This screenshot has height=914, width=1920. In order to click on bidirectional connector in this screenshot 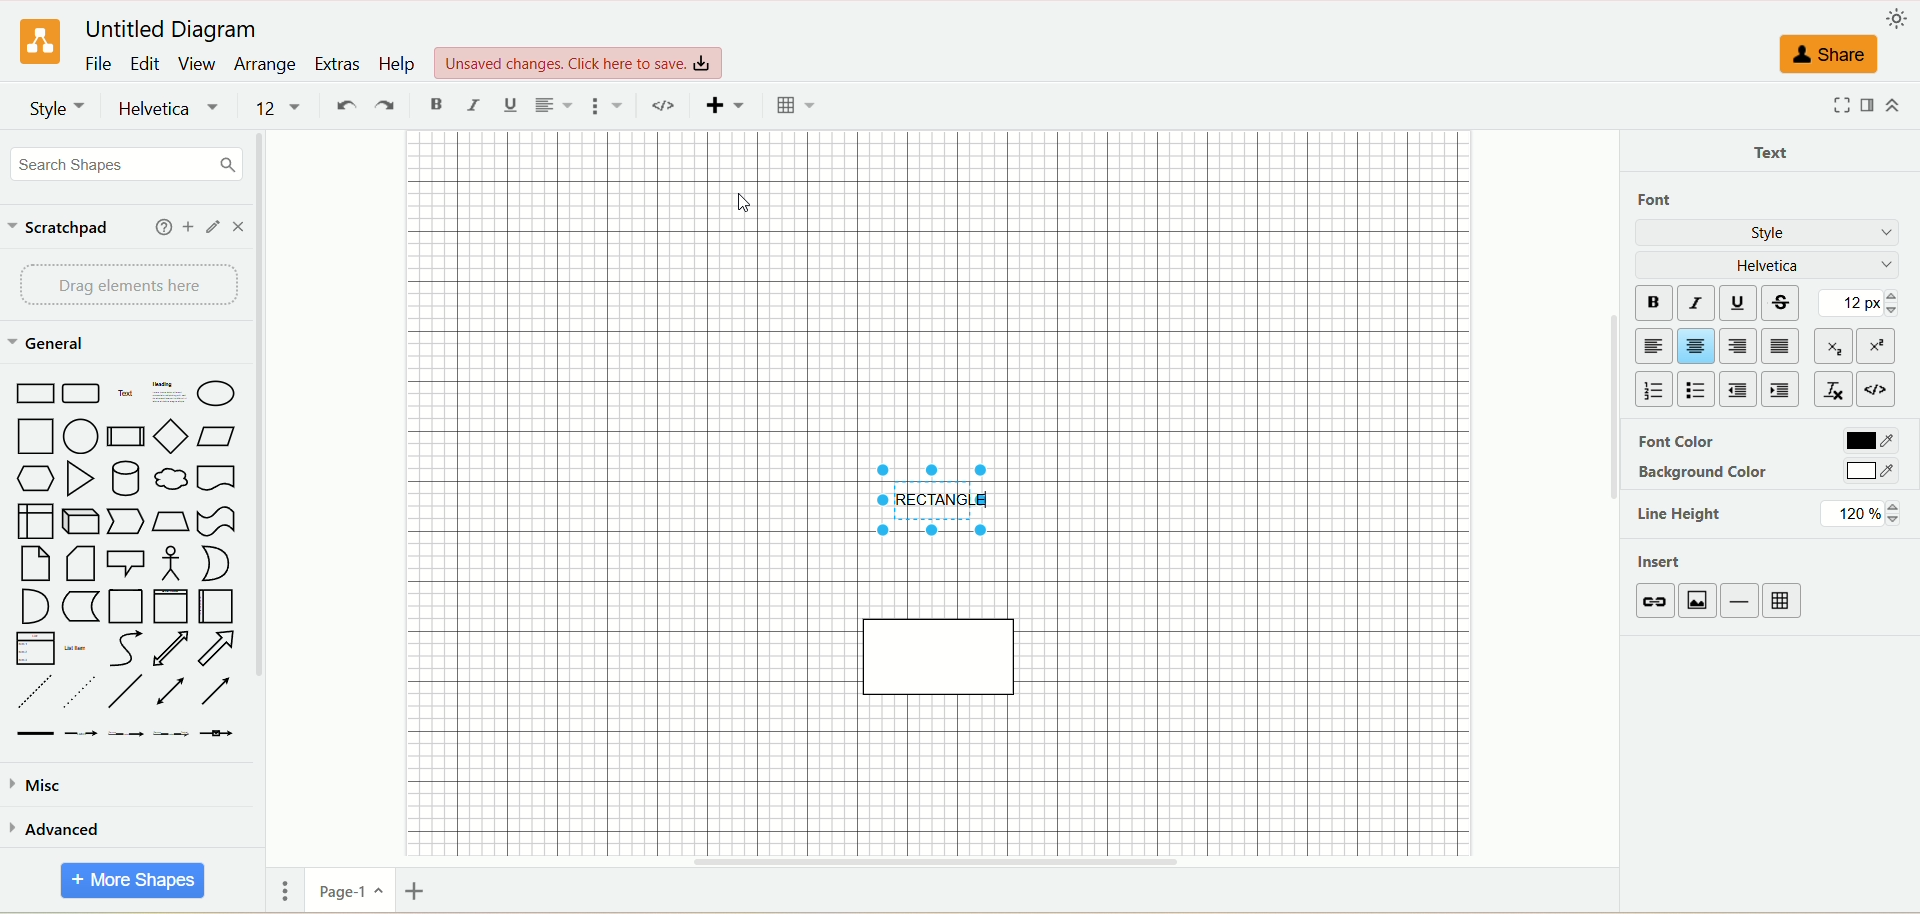, I will do `click(174, 691)`.